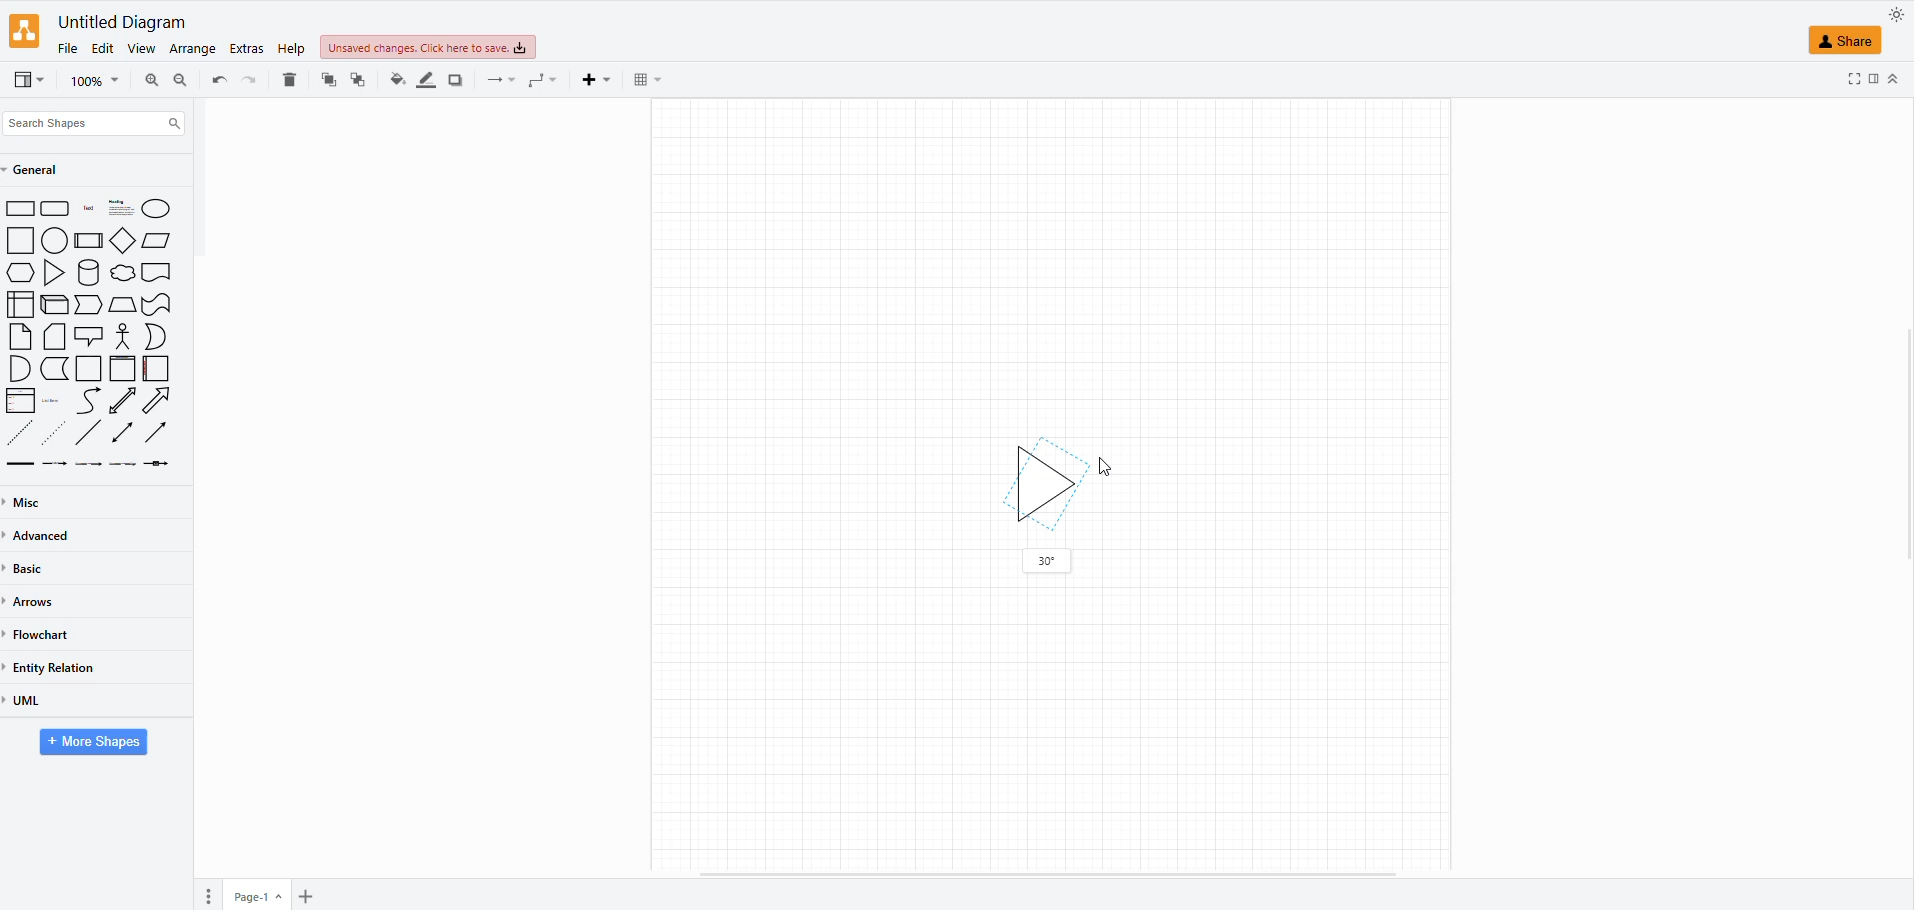 The height and width of the screenshot is (910, 1914). I want to click on waypoints, so click(540, 83).